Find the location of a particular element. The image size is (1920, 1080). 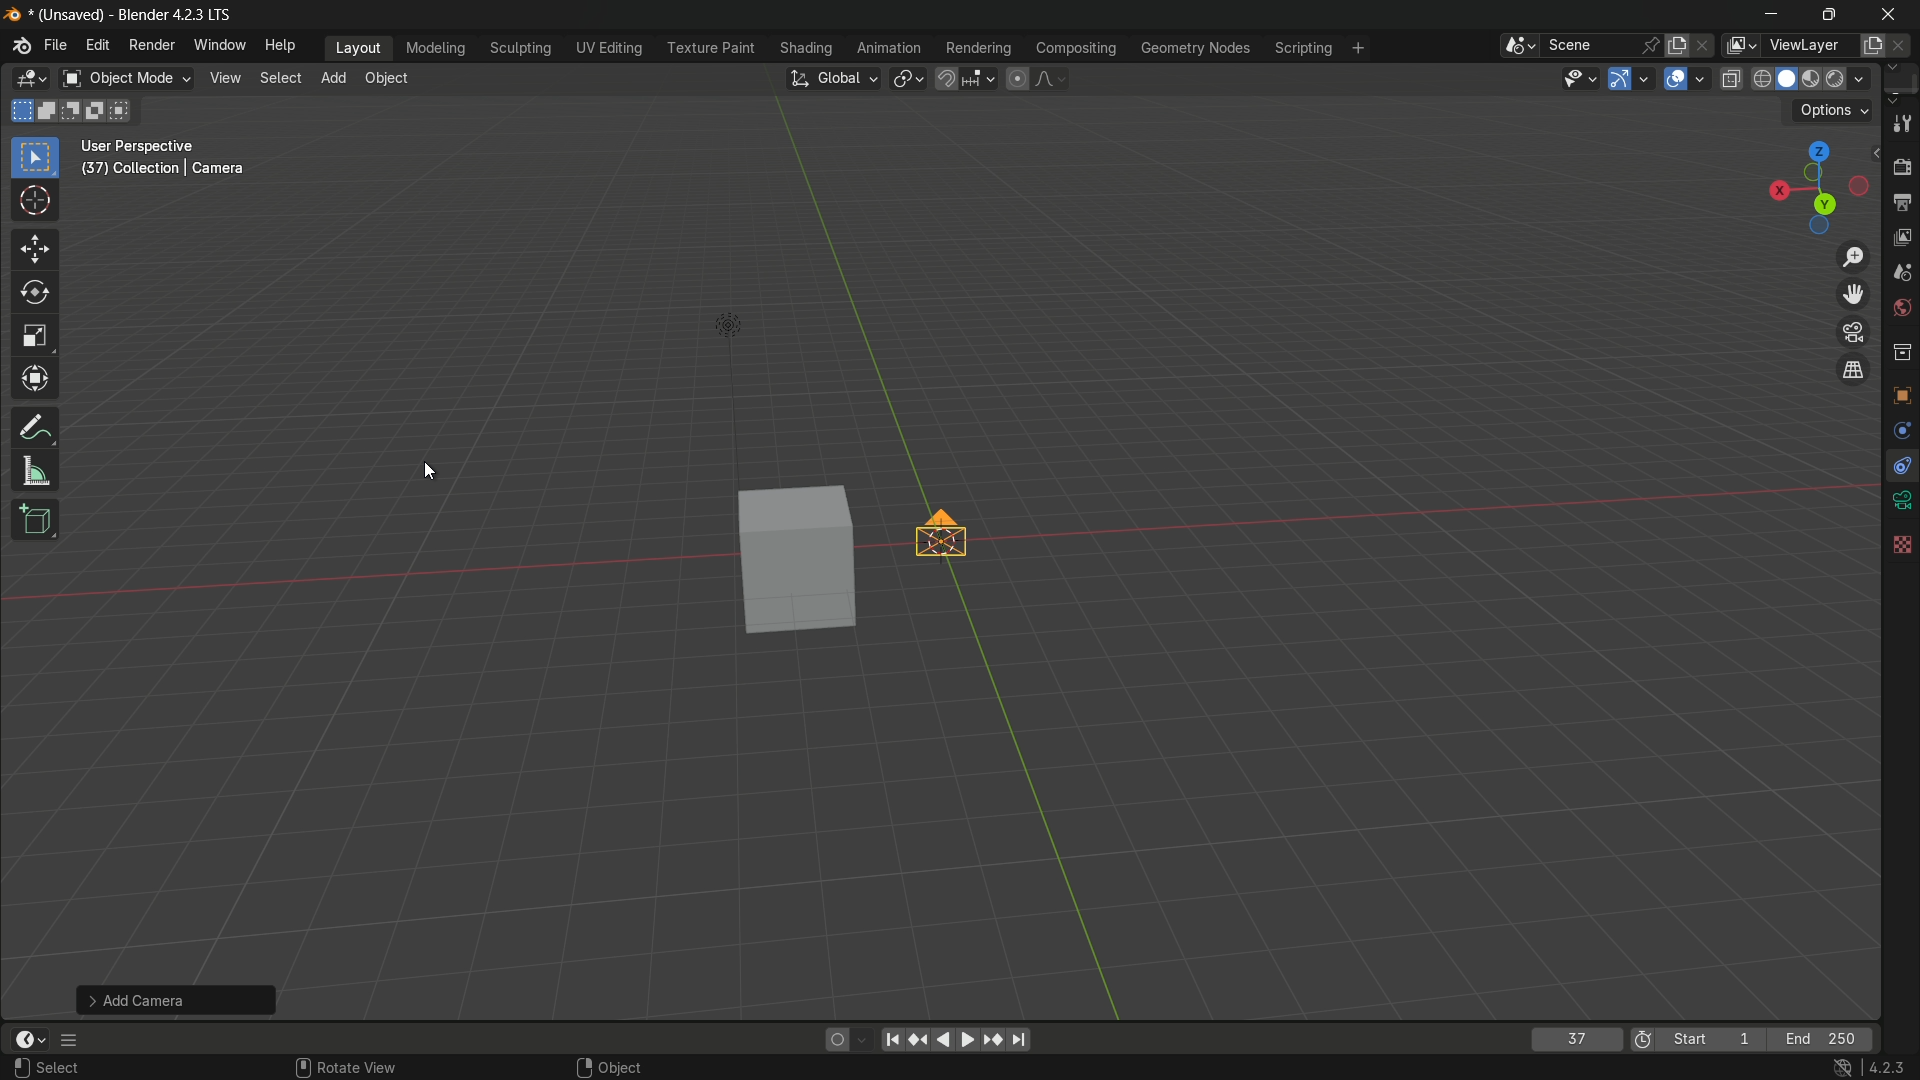

modeling menu is located at coordinates (437, 49).